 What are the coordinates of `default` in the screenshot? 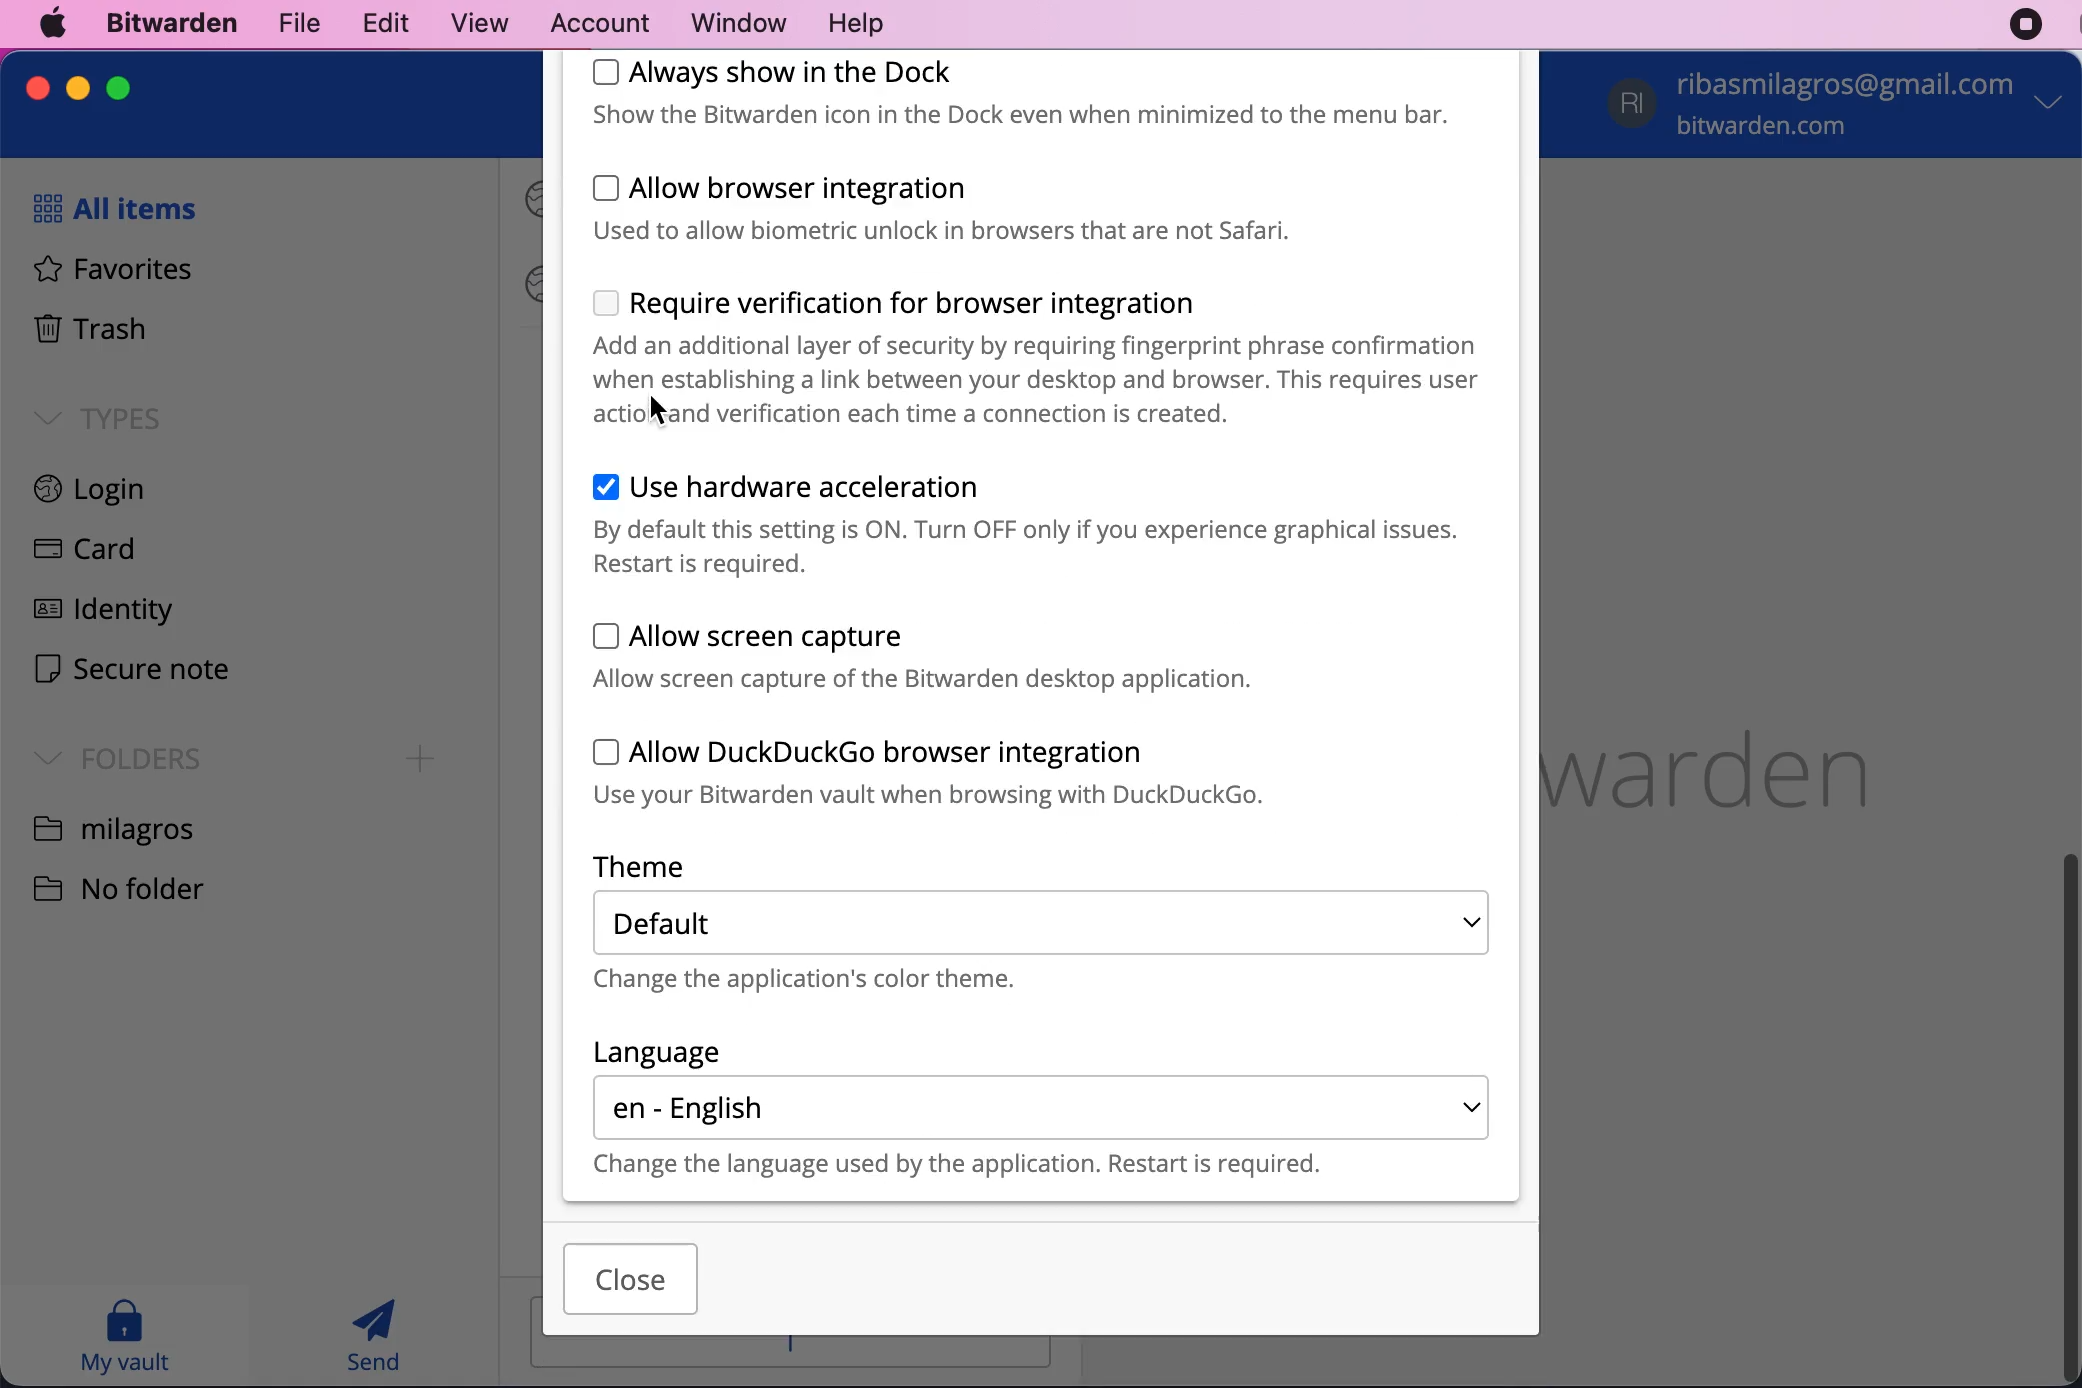 It's located at (1042, 922).